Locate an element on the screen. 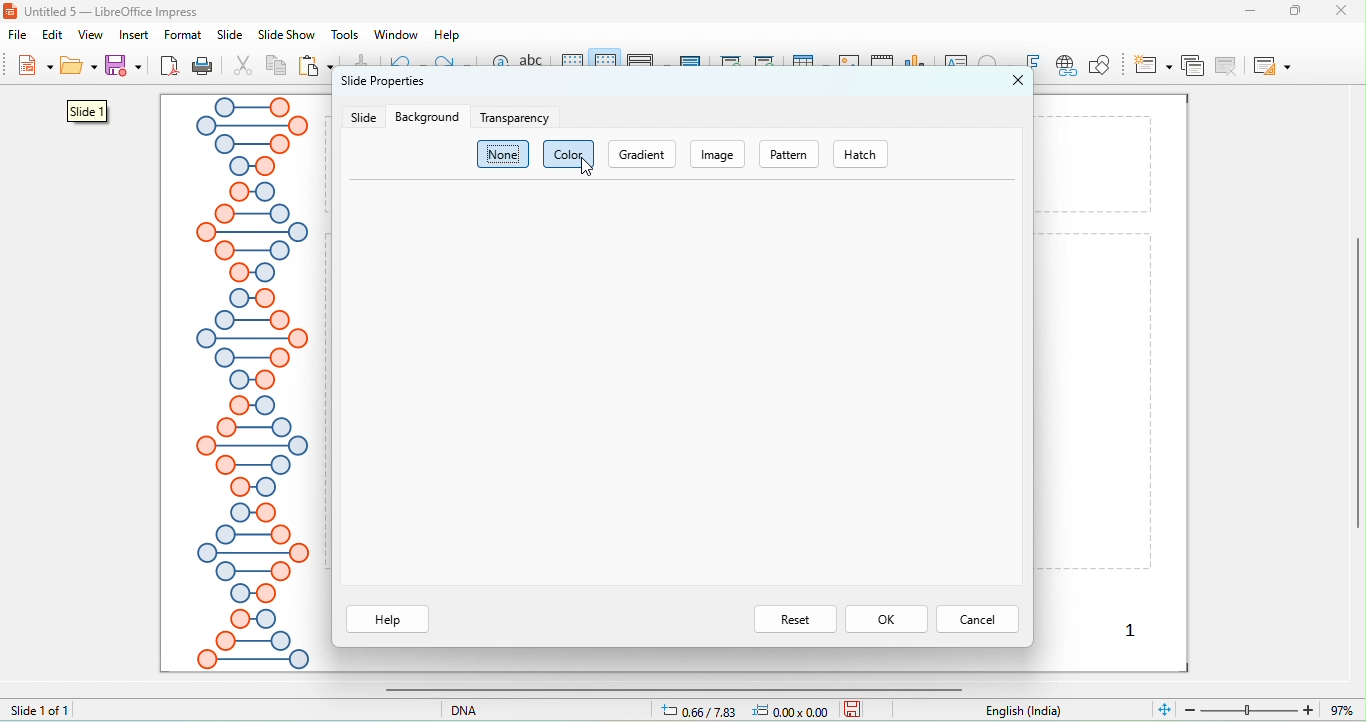  start from current is located at coordinates (764, 63).